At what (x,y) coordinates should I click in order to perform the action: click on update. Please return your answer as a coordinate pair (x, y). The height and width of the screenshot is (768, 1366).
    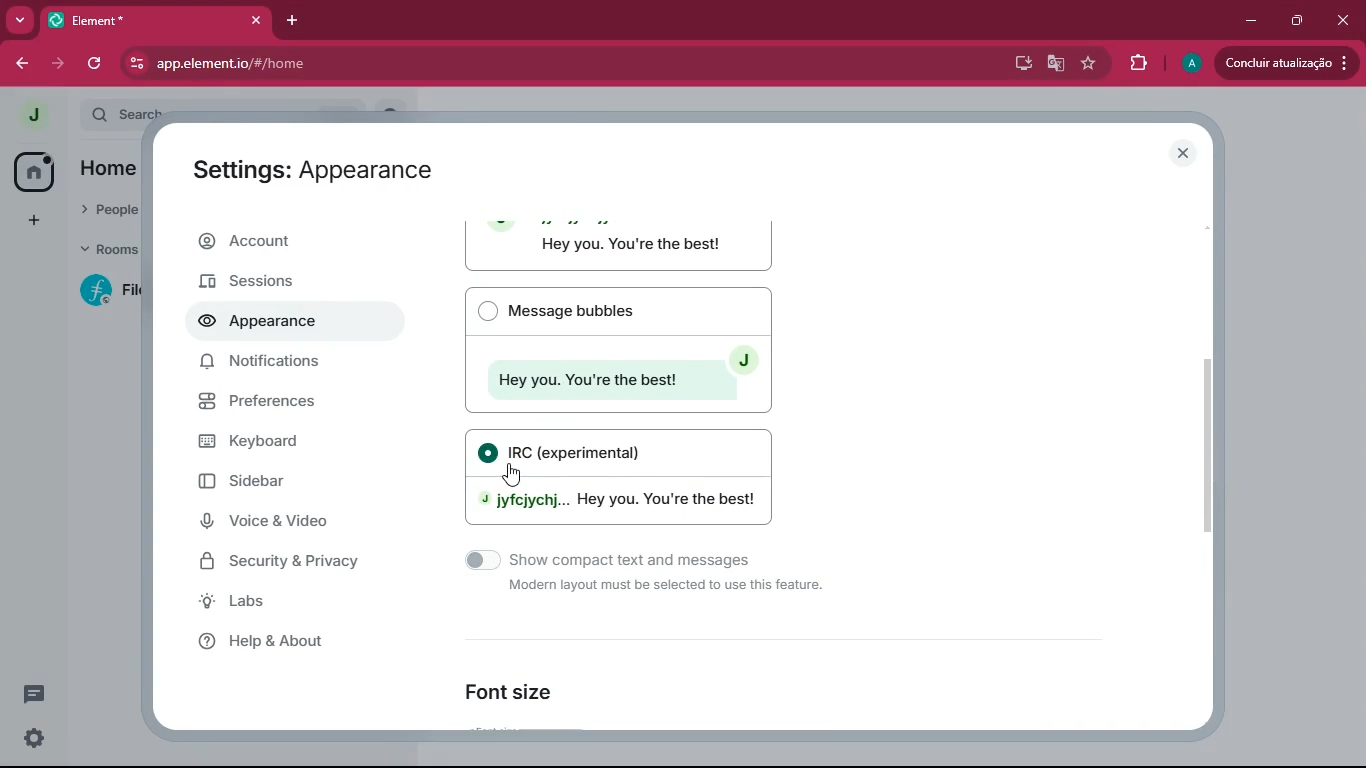
    Looking at the image, I should click on (1286, 65).